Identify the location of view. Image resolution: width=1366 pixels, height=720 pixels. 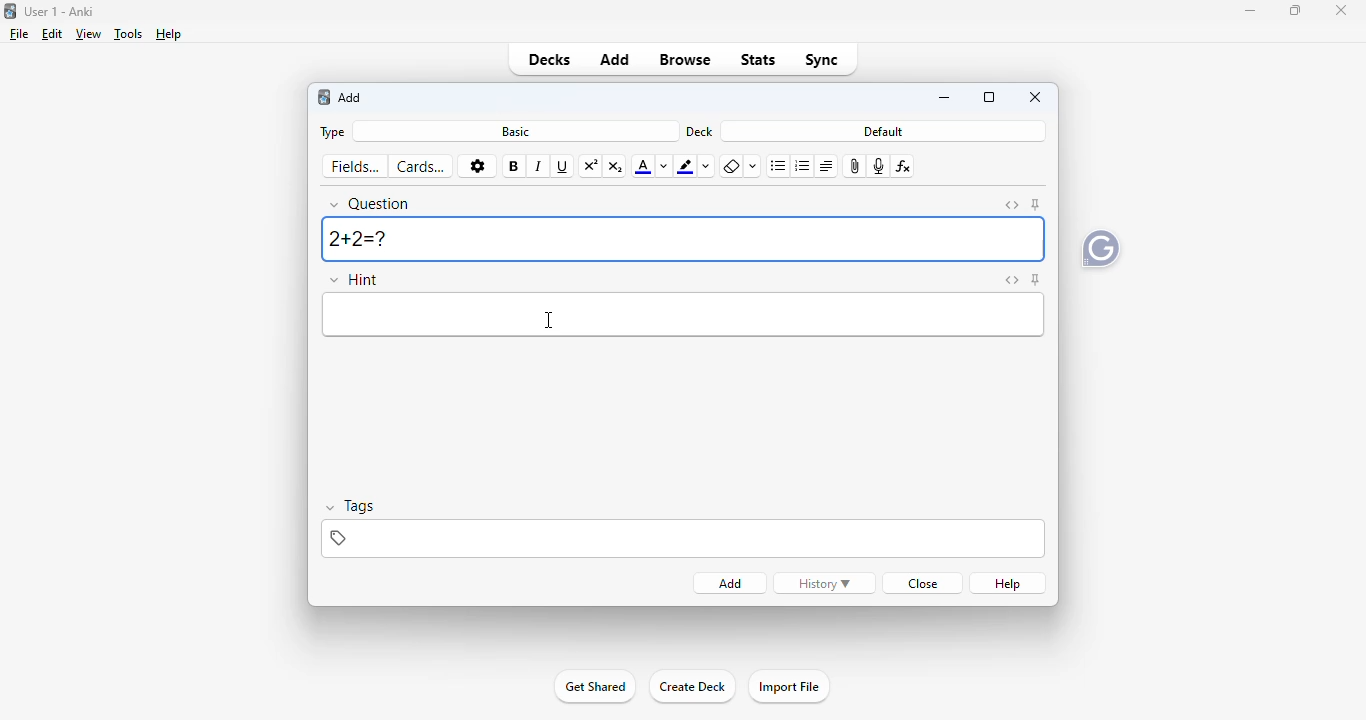
(89, 35).